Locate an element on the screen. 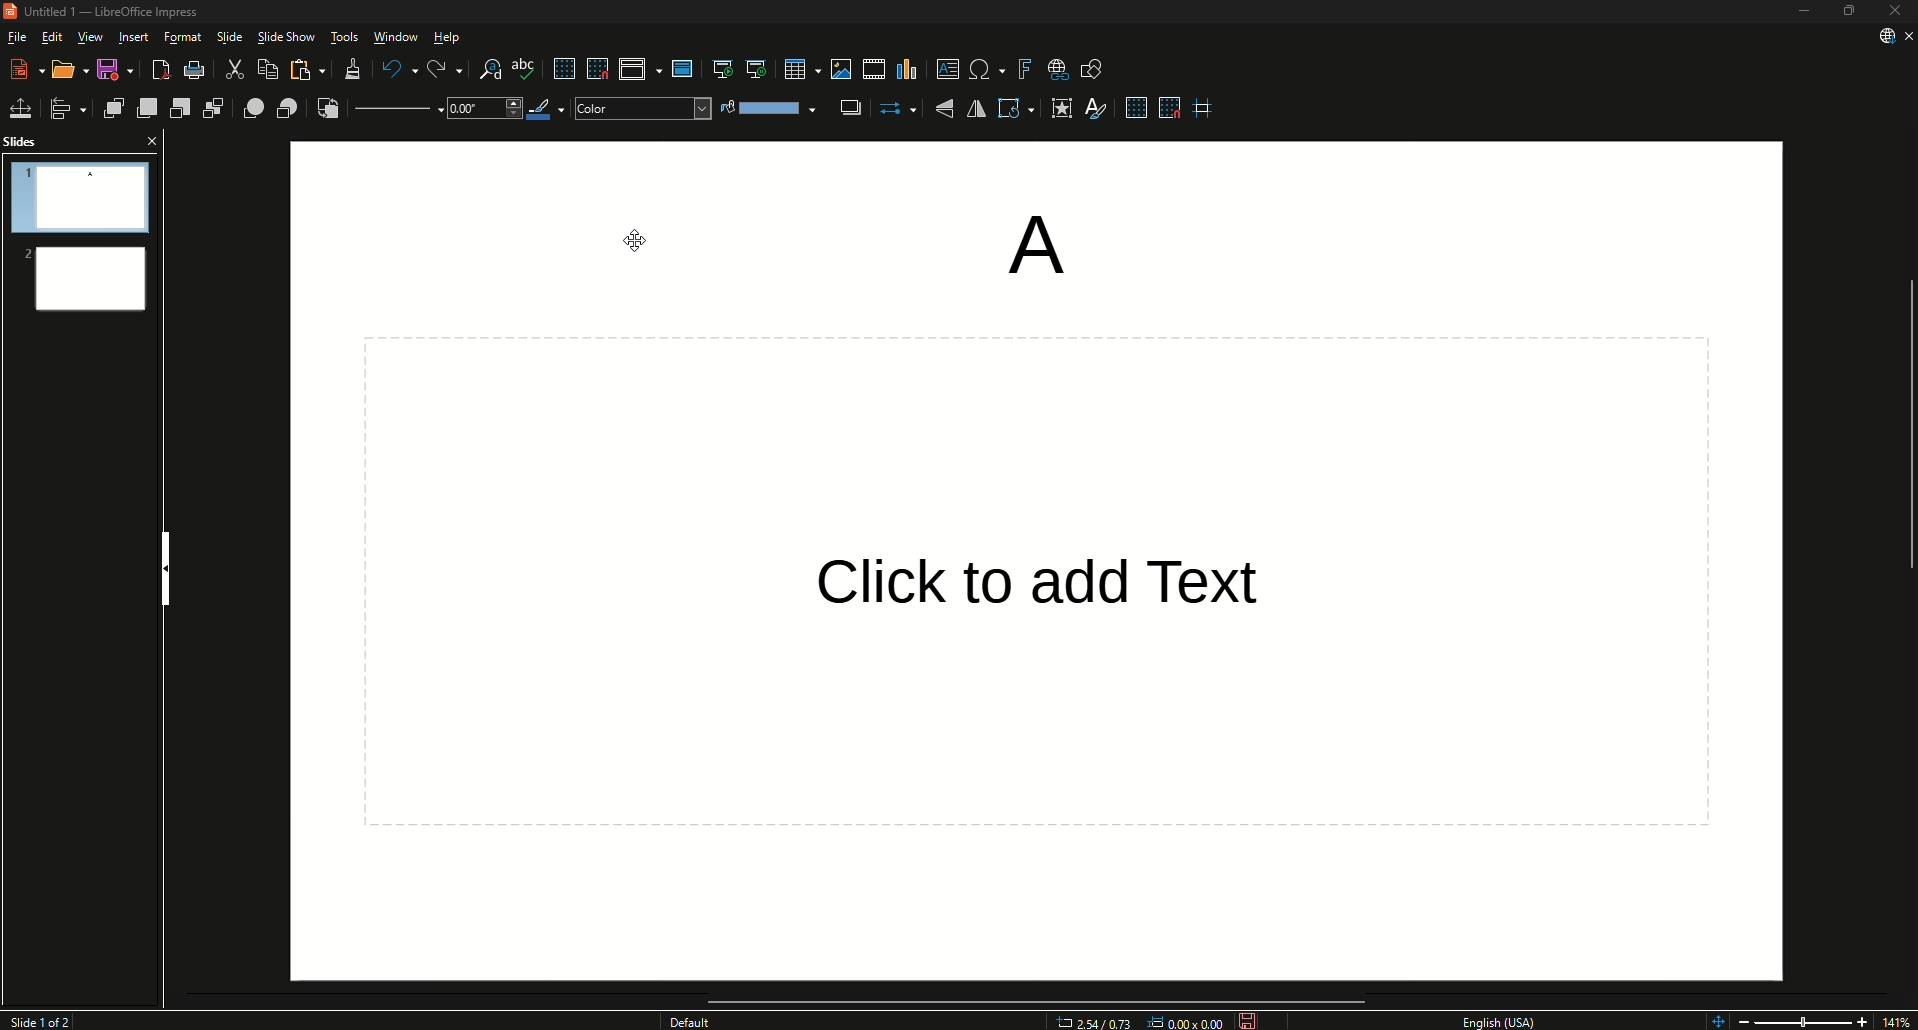  Paste is located at coordinates (305, 72).